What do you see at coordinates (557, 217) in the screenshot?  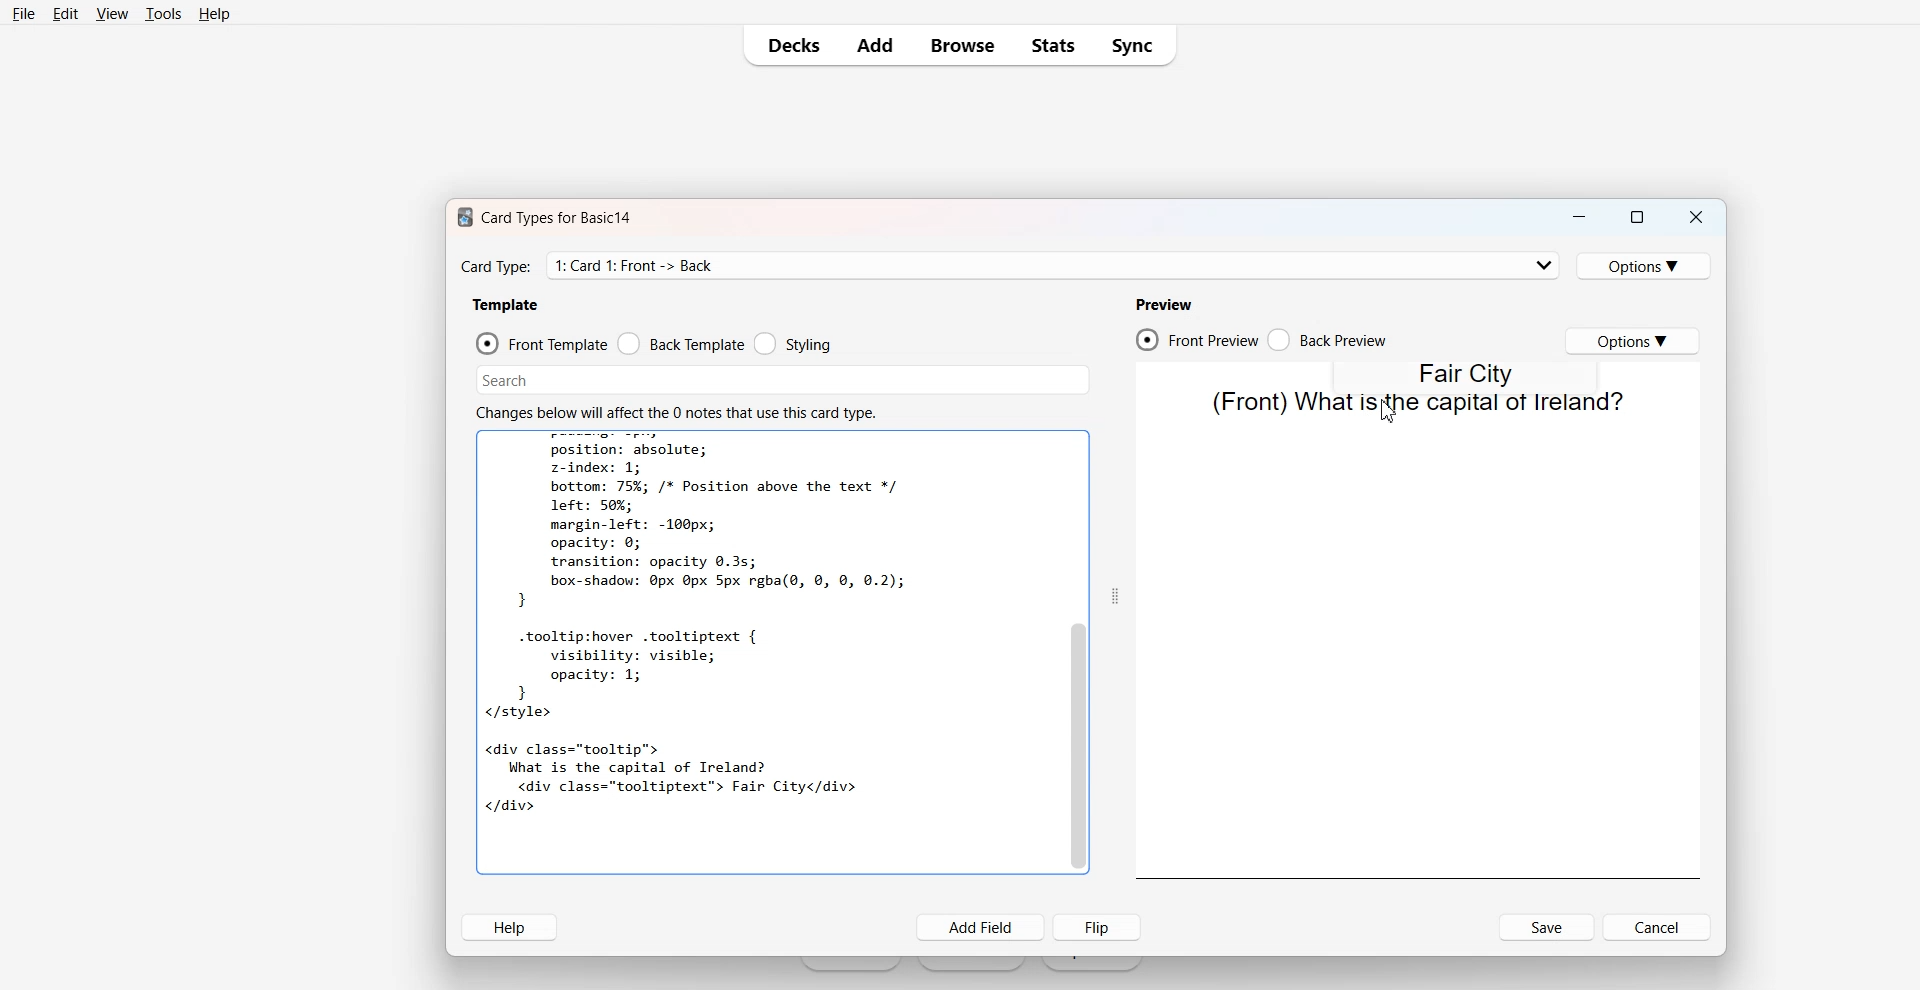 I see `Text` at bounding box center [557, 217].